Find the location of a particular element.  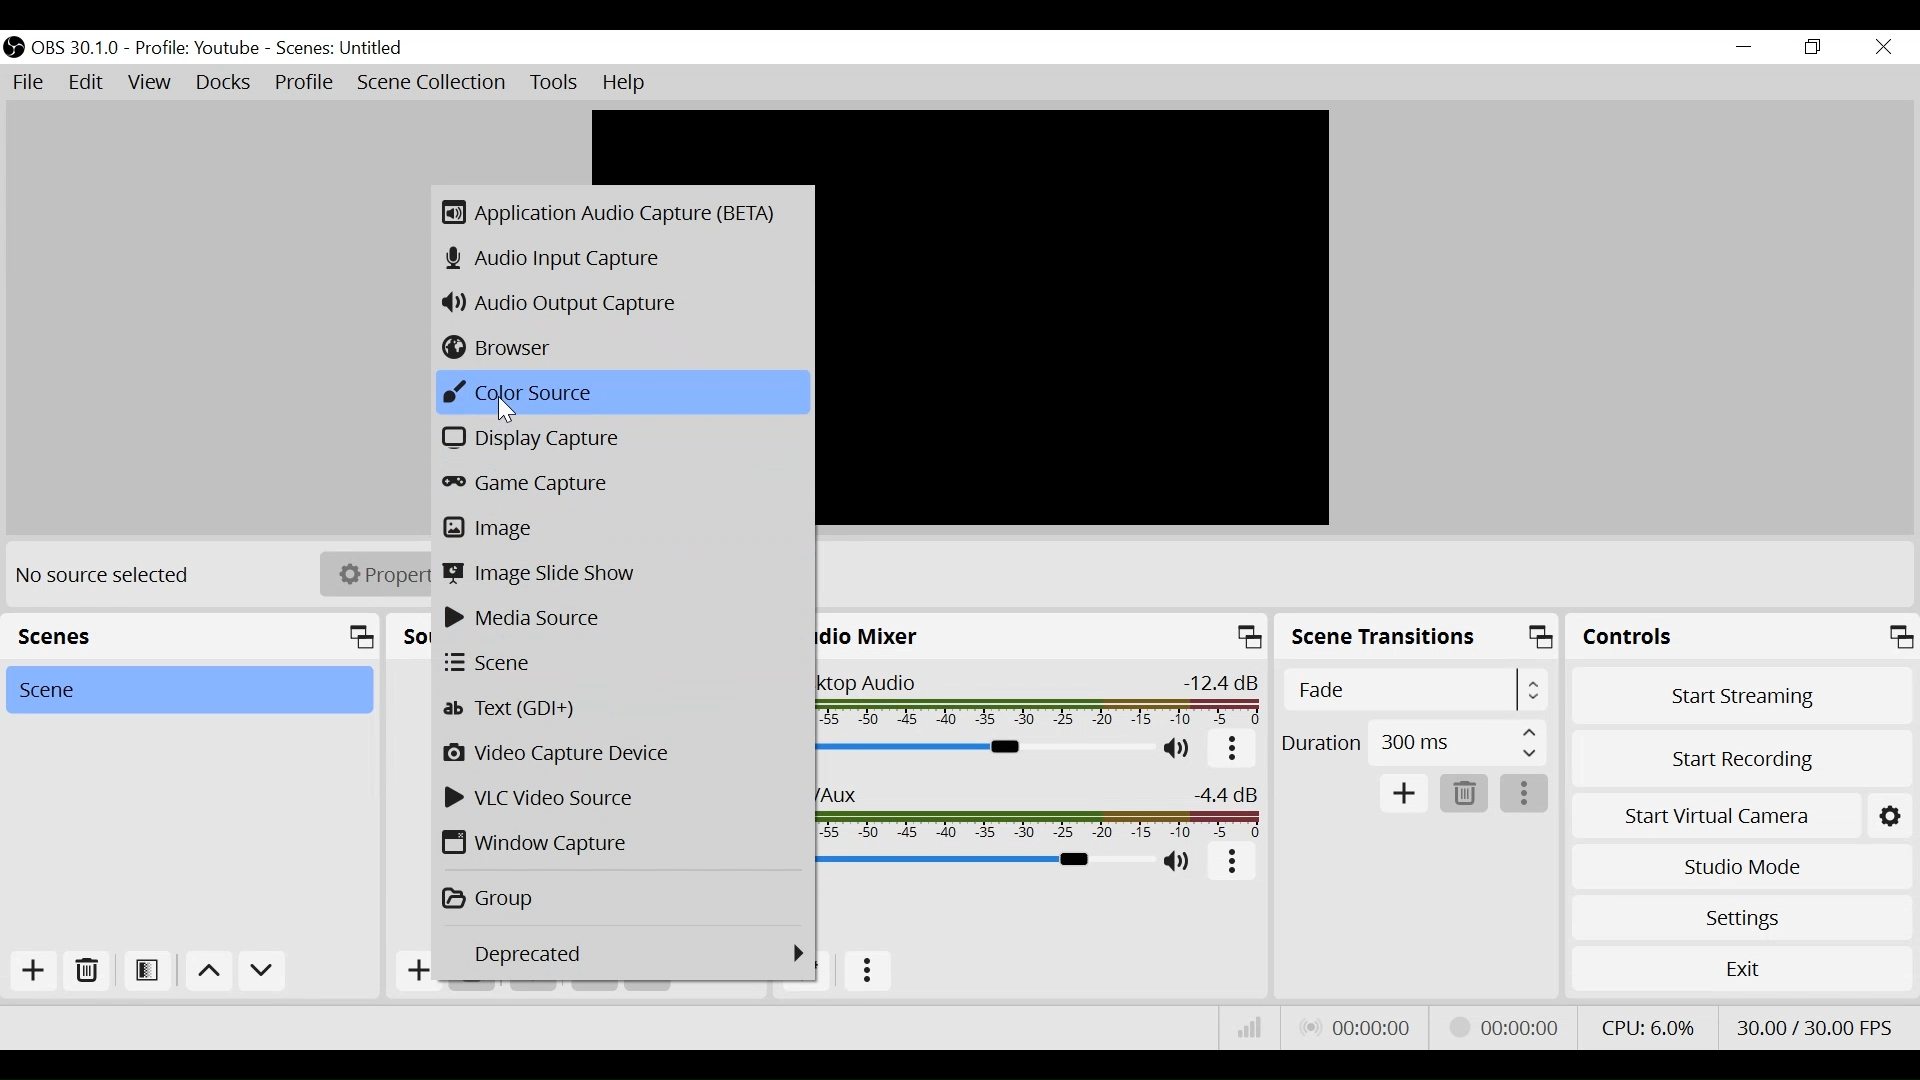

Add is located at coordinates (34, 971).